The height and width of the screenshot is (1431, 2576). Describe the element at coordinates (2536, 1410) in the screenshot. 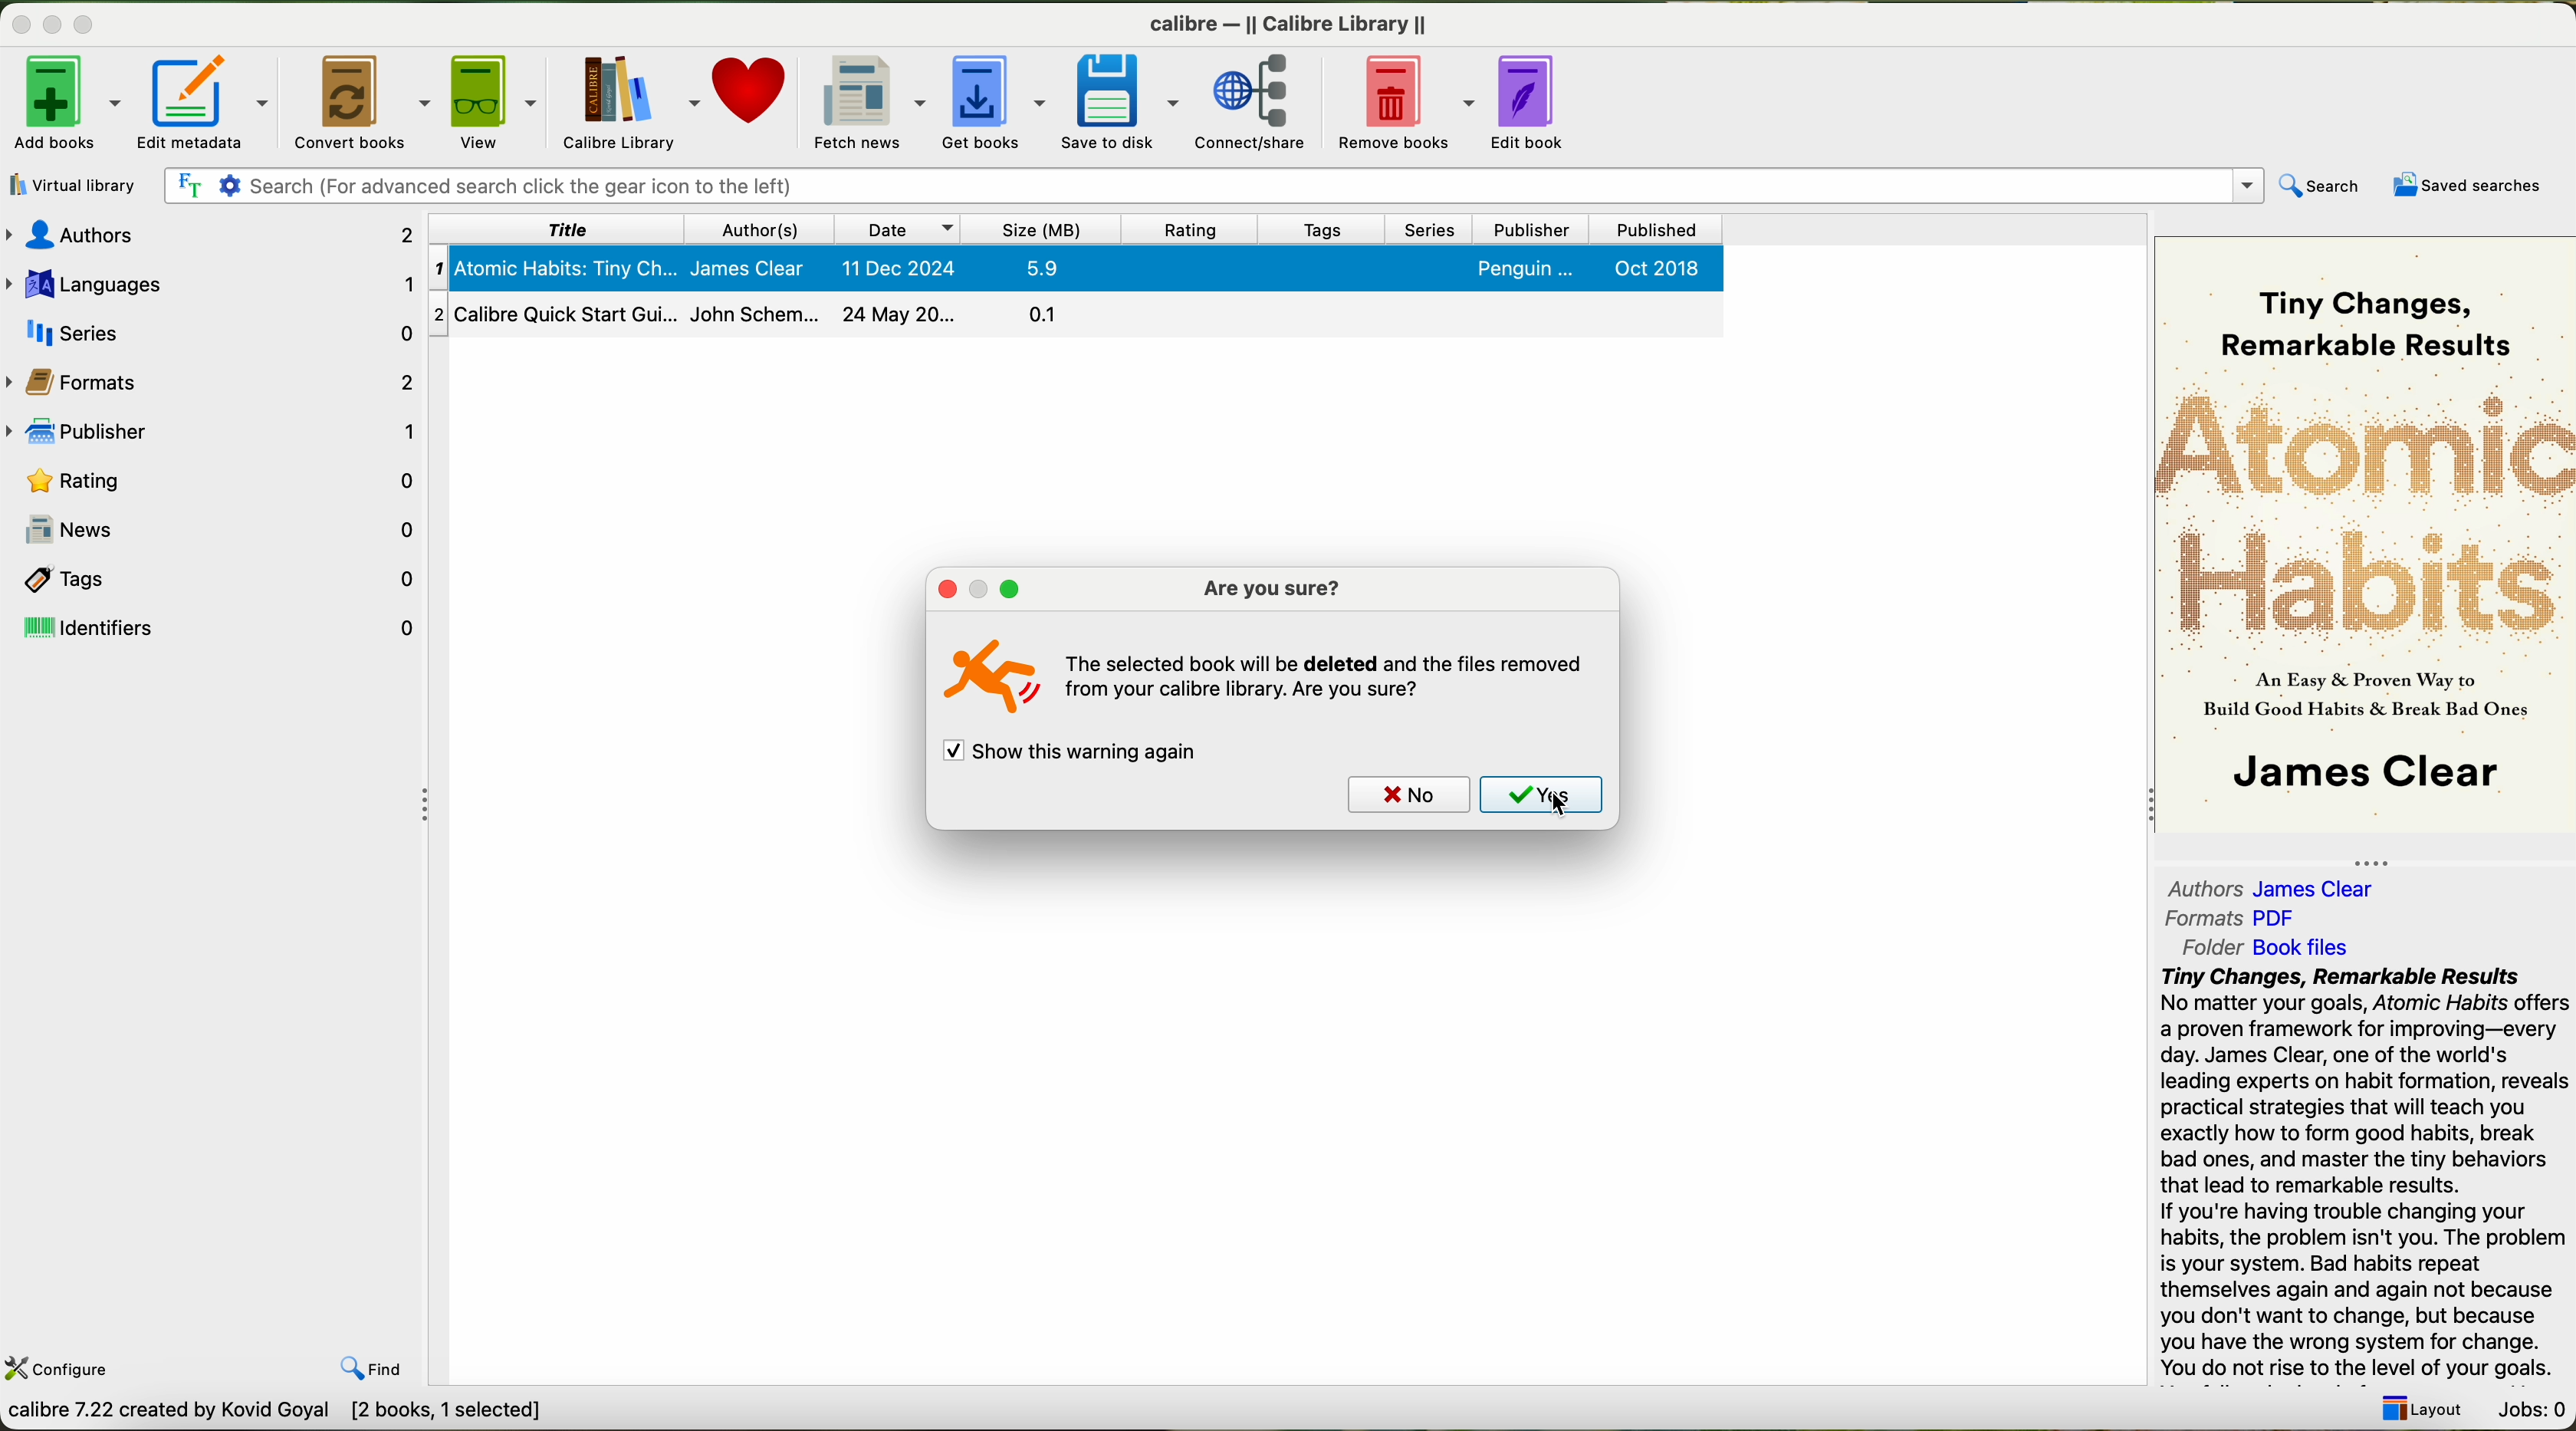

I see `Jobs: 0` at that location.